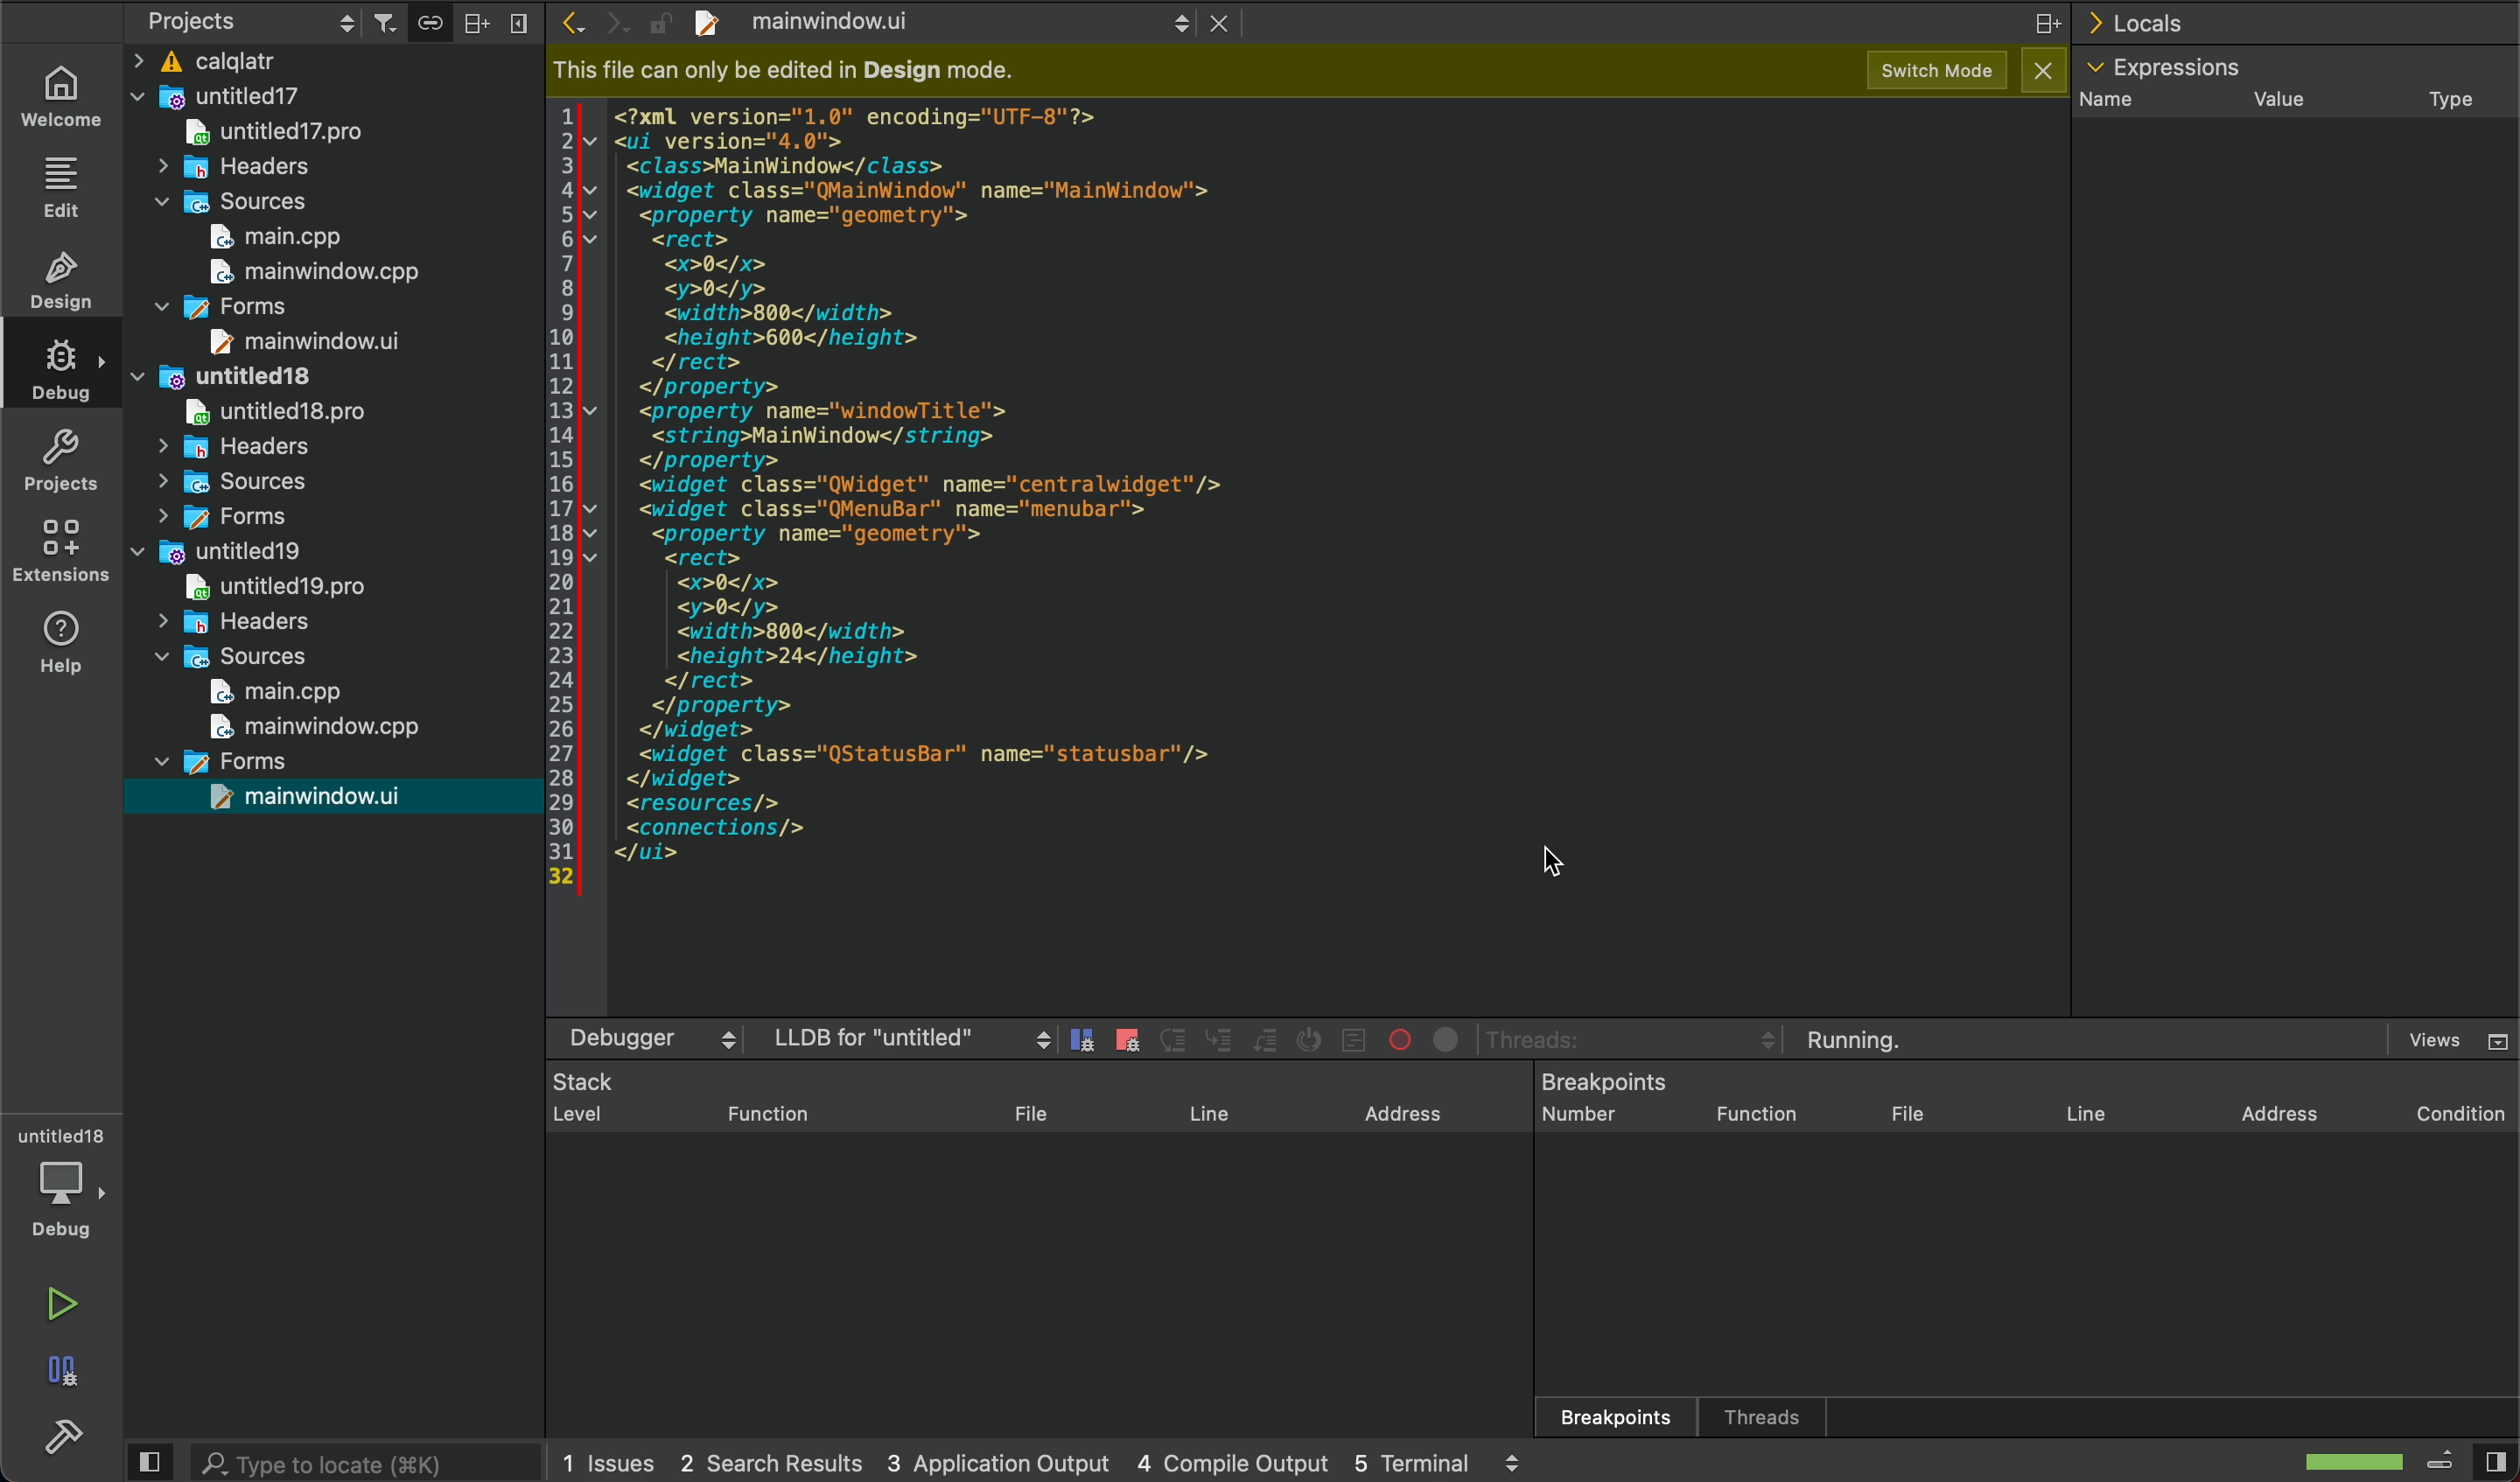 The width and height of the screenshot is (2520, 1482). I want to click on untitledd12.pr, so click(258, 137).